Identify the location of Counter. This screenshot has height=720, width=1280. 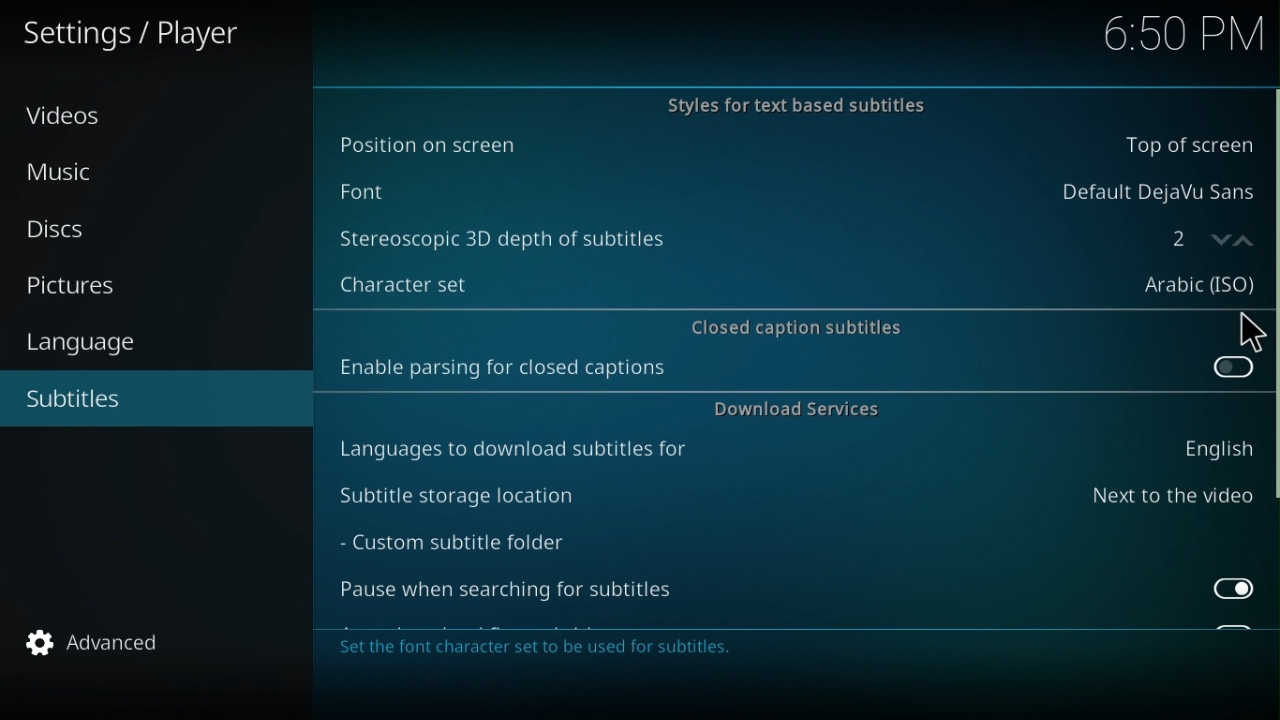
(1195, 239).